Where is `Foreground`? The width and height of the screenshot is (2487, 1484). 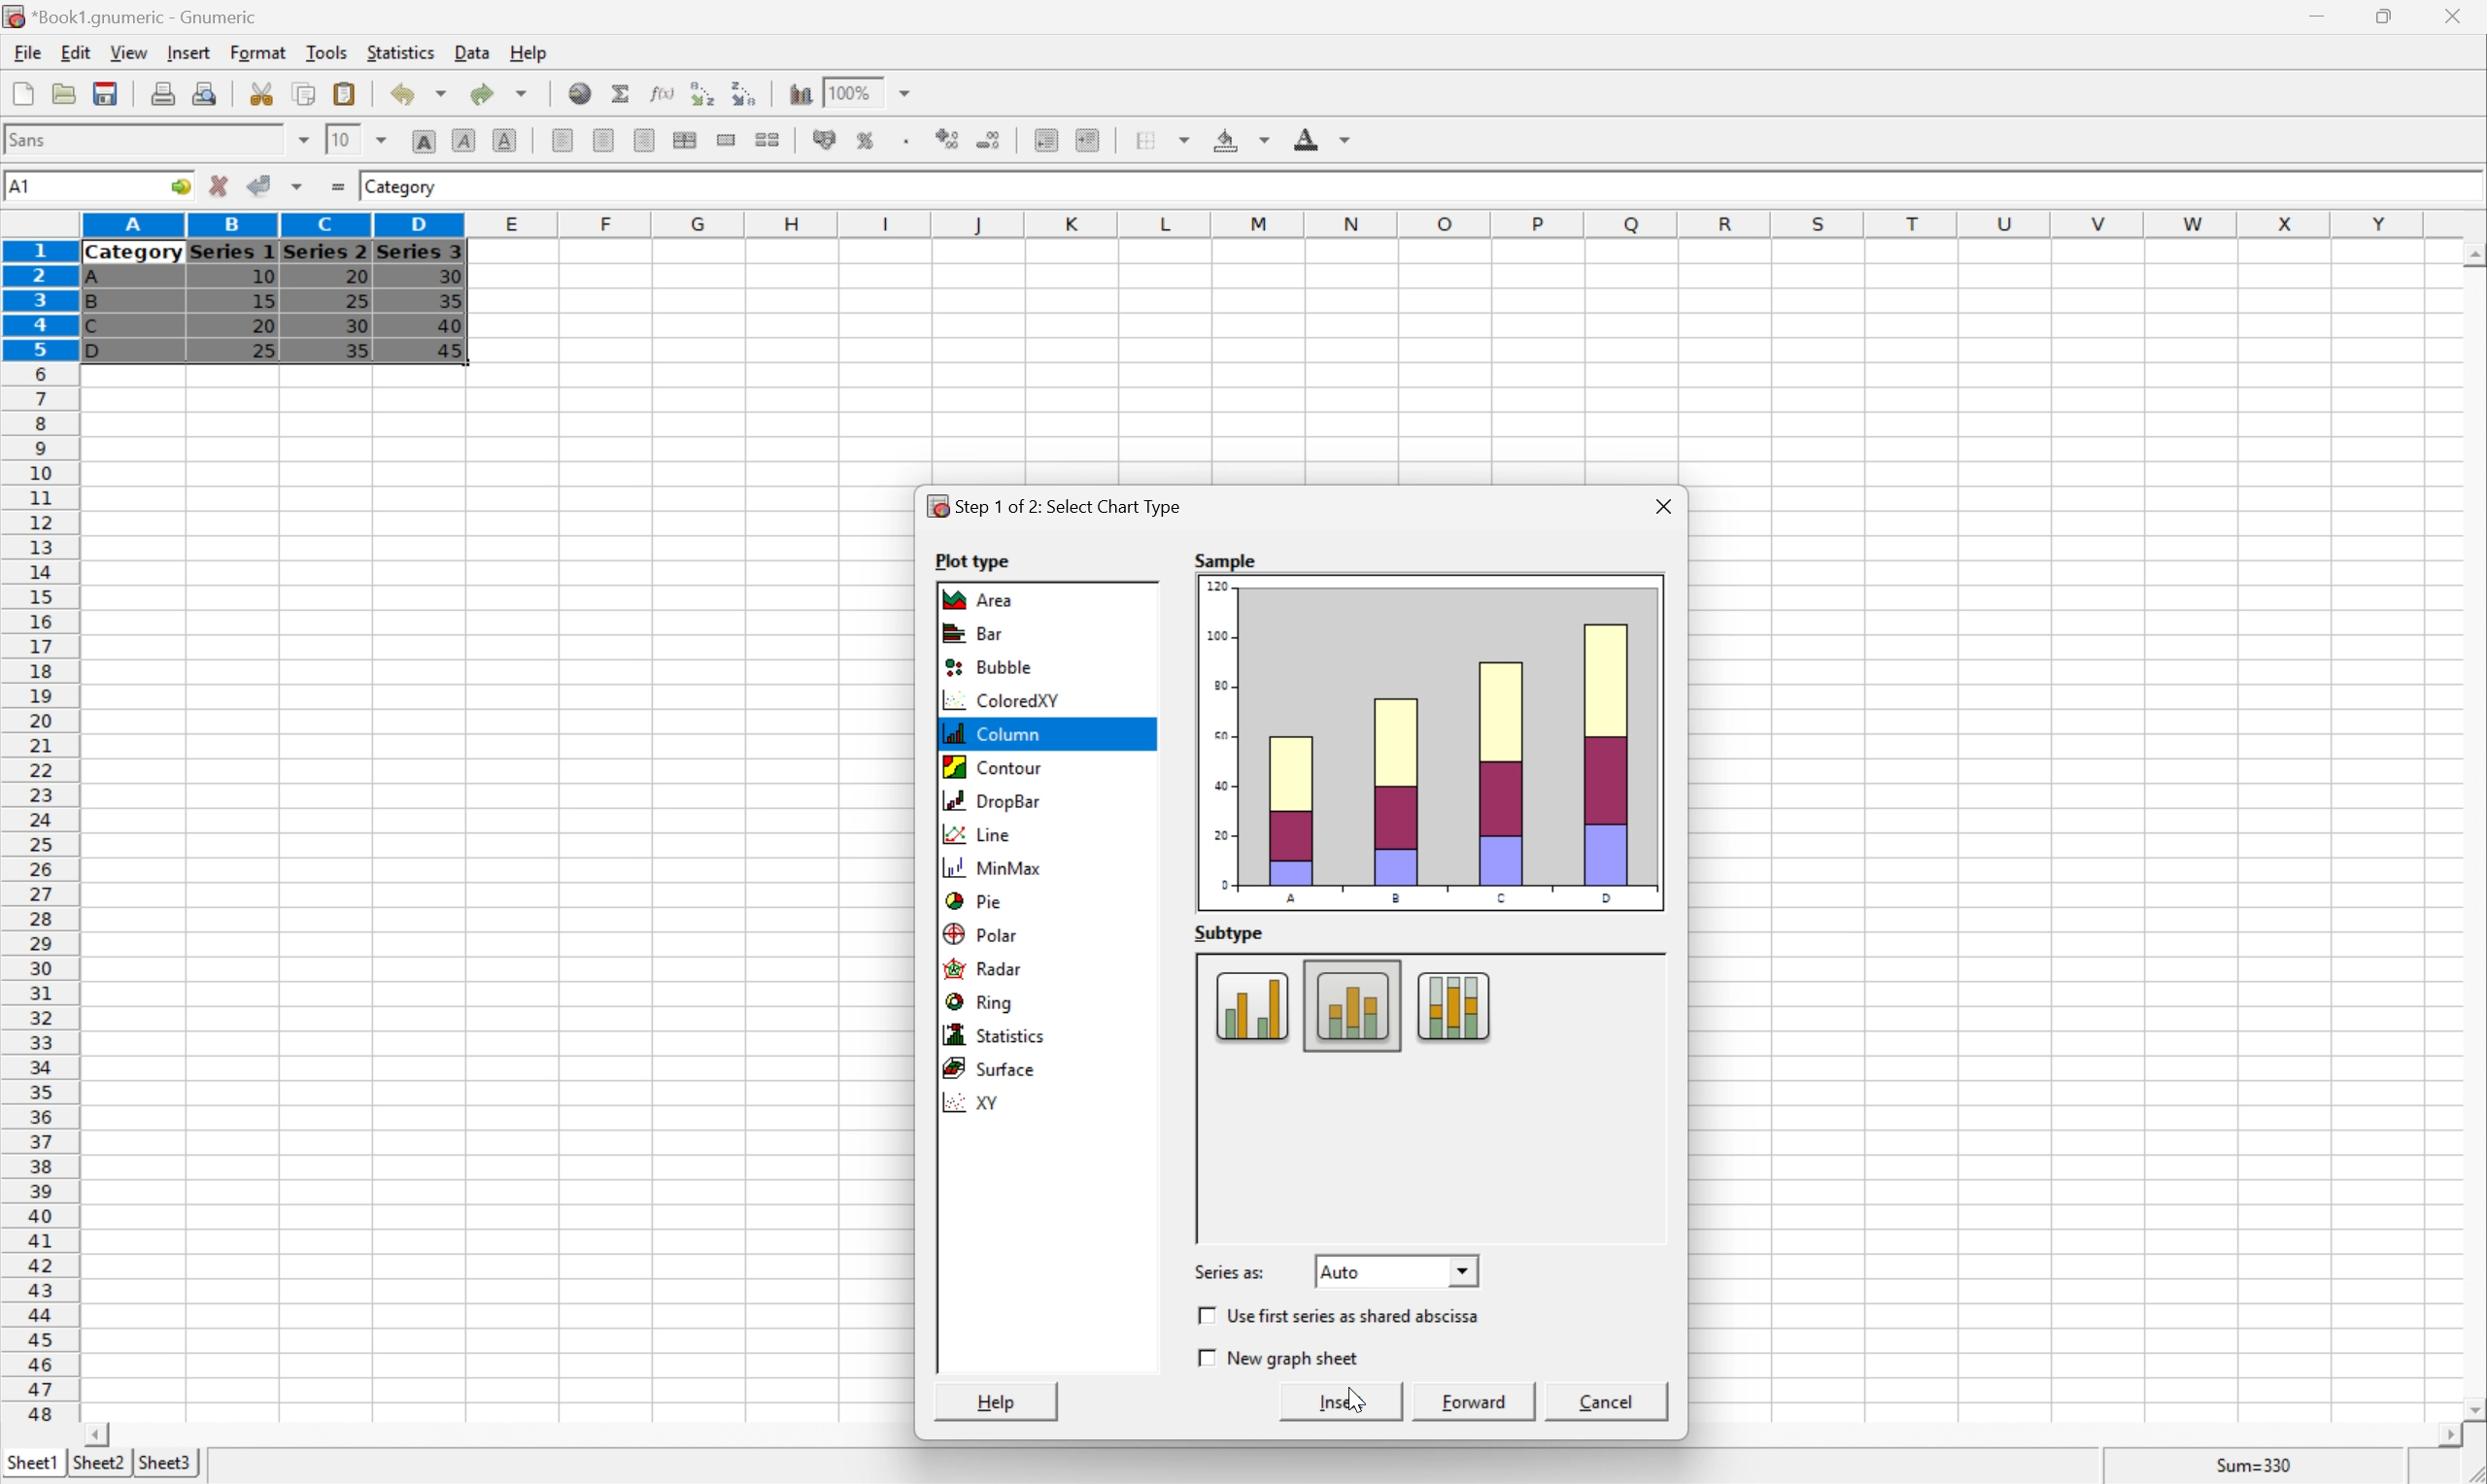
Foreground is located at coordinates (1320, 136).